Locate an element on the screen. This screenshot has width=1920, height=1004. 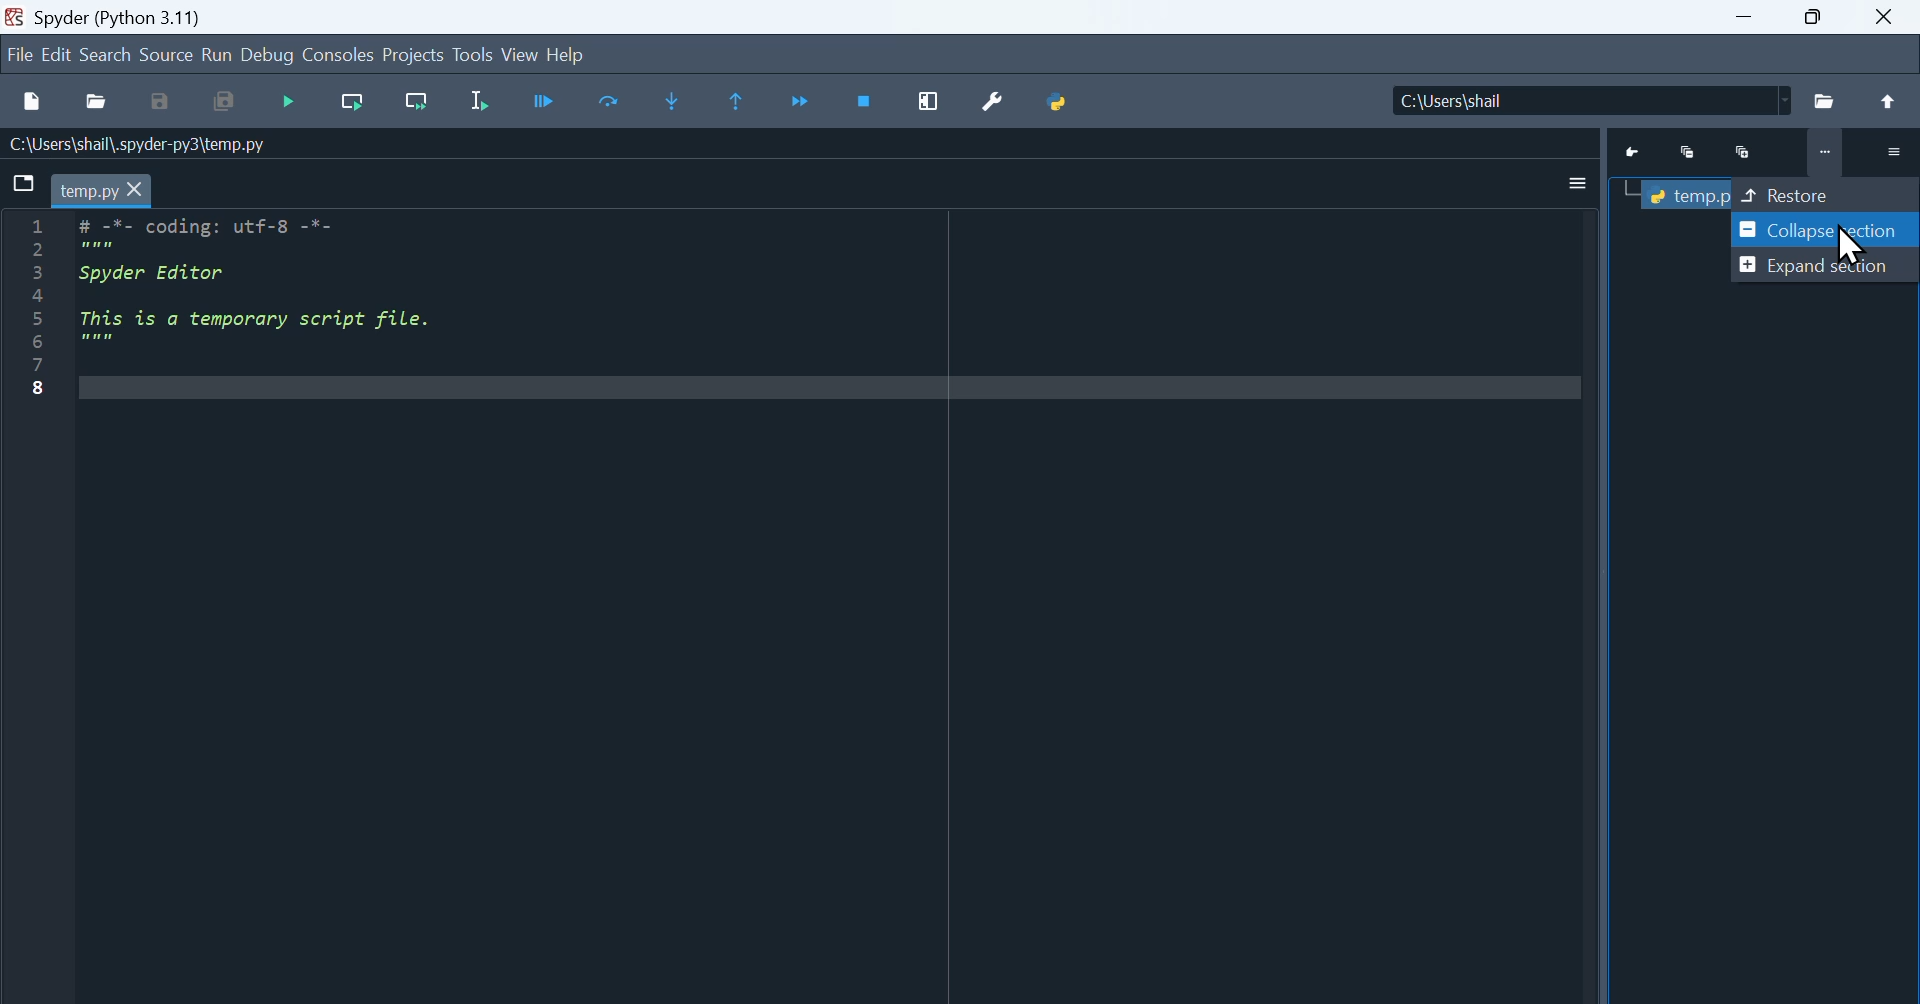
Run cell is located at coordinates (543, 105).